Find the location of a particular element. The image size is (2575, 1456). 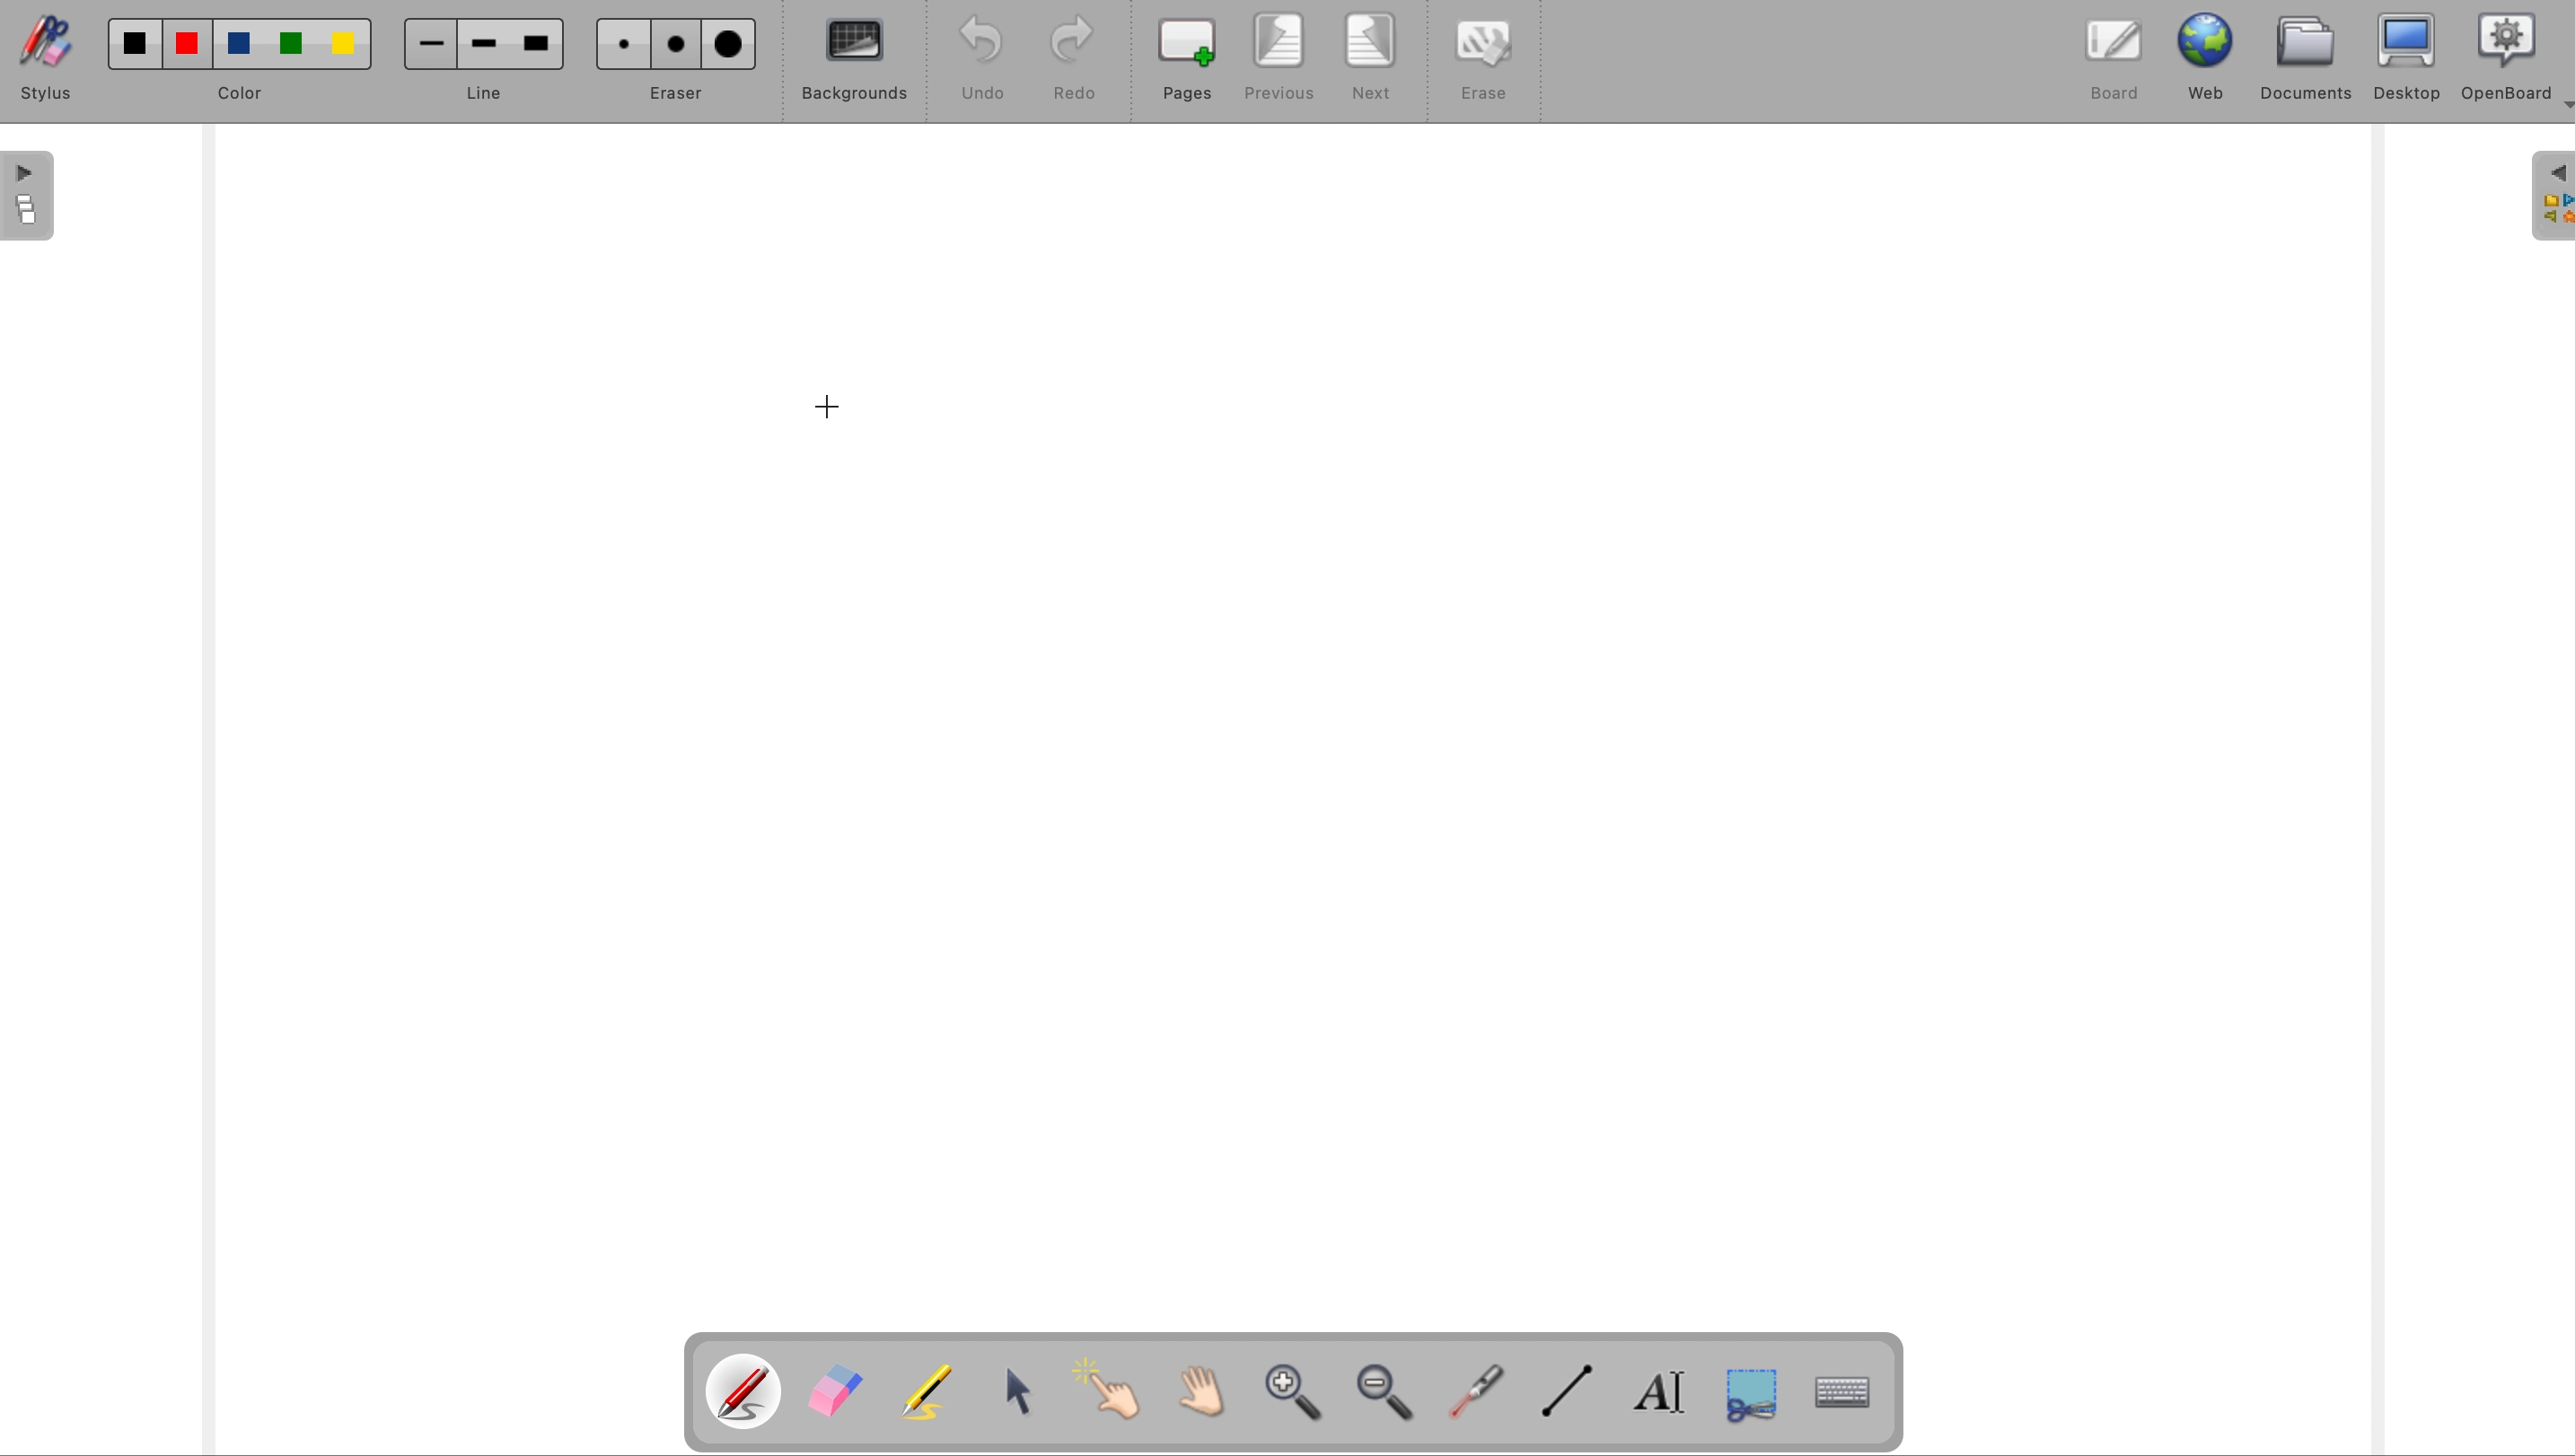

pages is located at coordinates (1190, 60).